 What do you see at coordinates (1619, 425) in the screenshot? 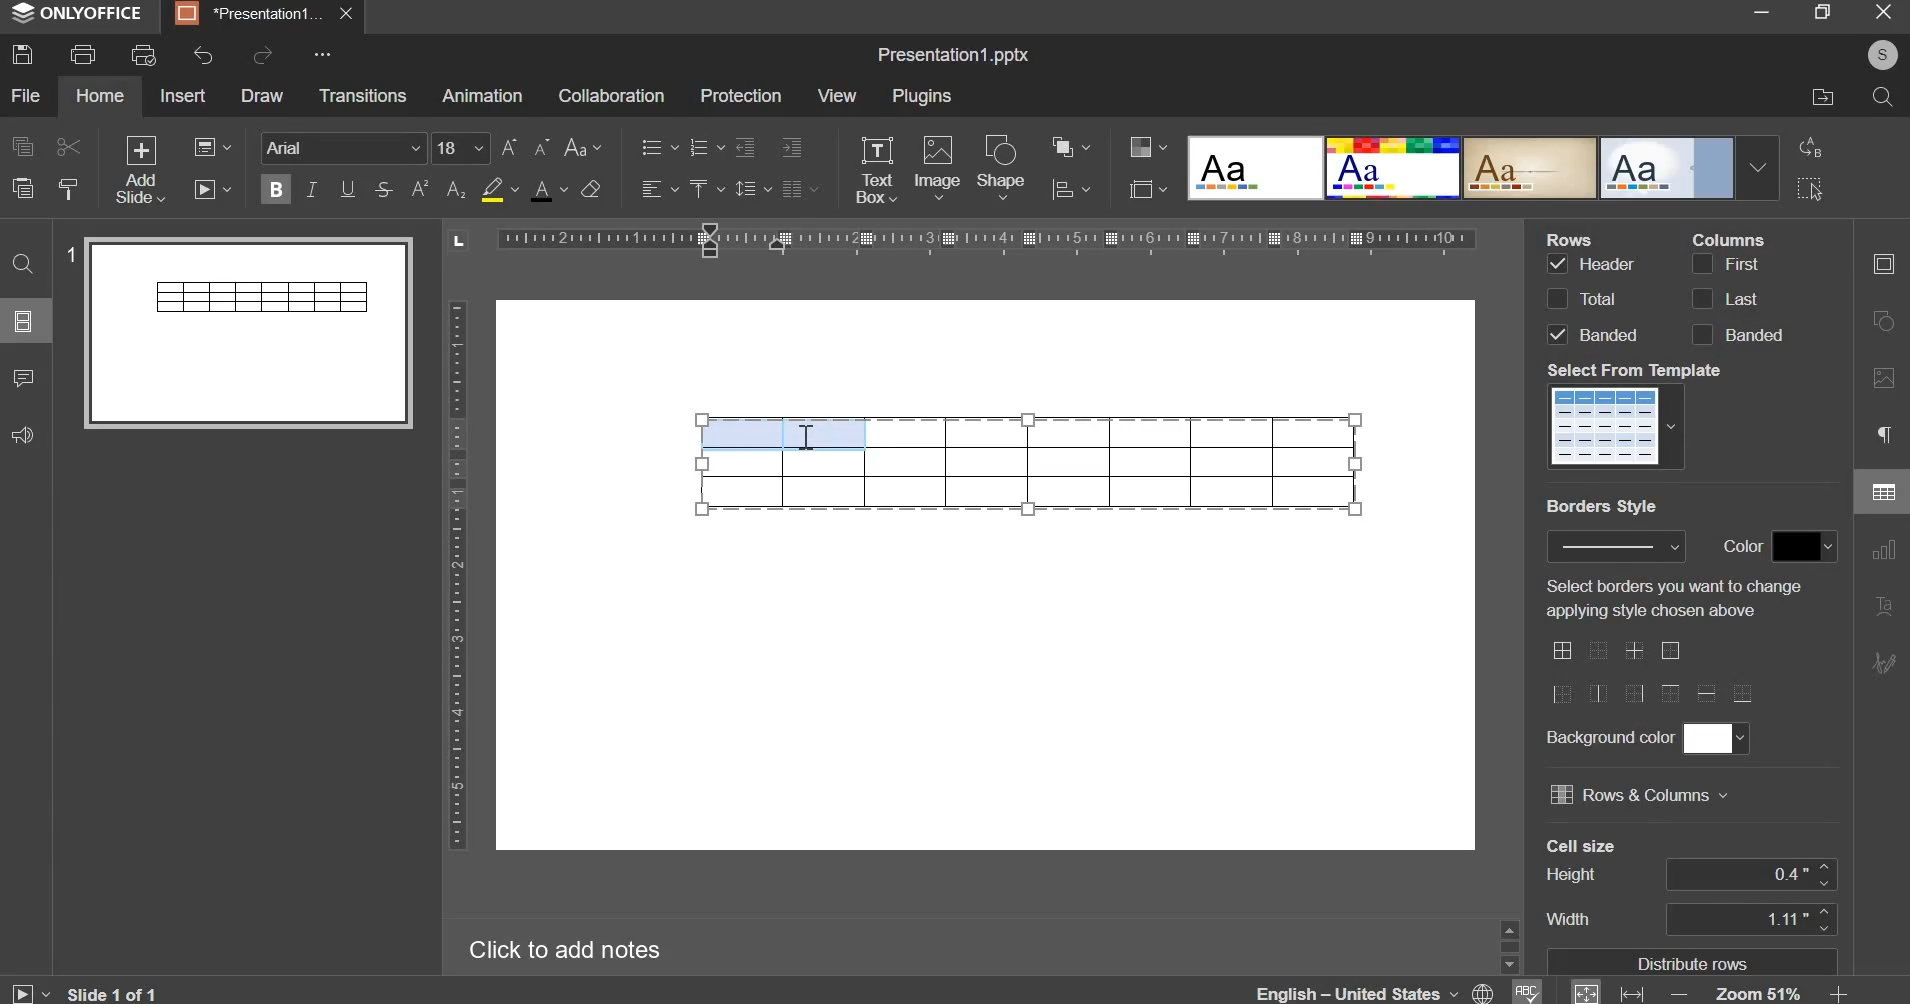
I see `template` at bounding box center [1619, 425].